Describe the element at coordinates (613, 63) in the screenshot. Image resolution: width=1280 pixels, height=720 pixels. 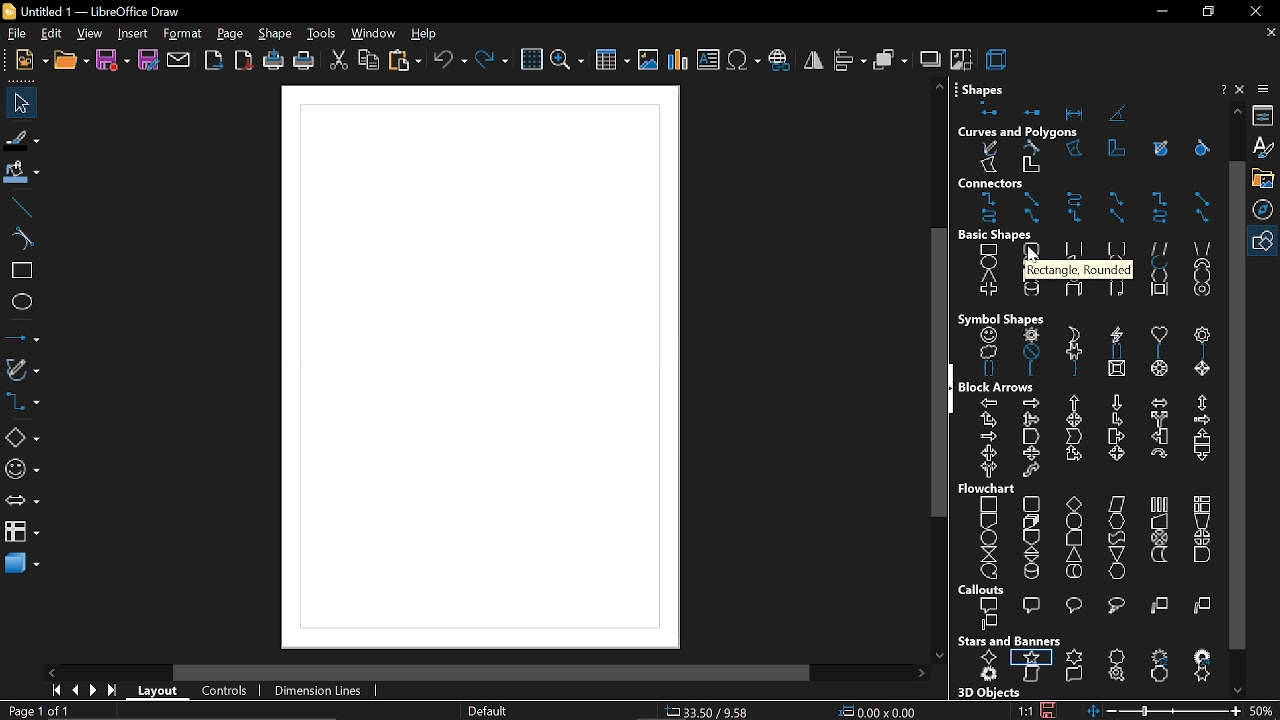
I see `insert table` at that location.